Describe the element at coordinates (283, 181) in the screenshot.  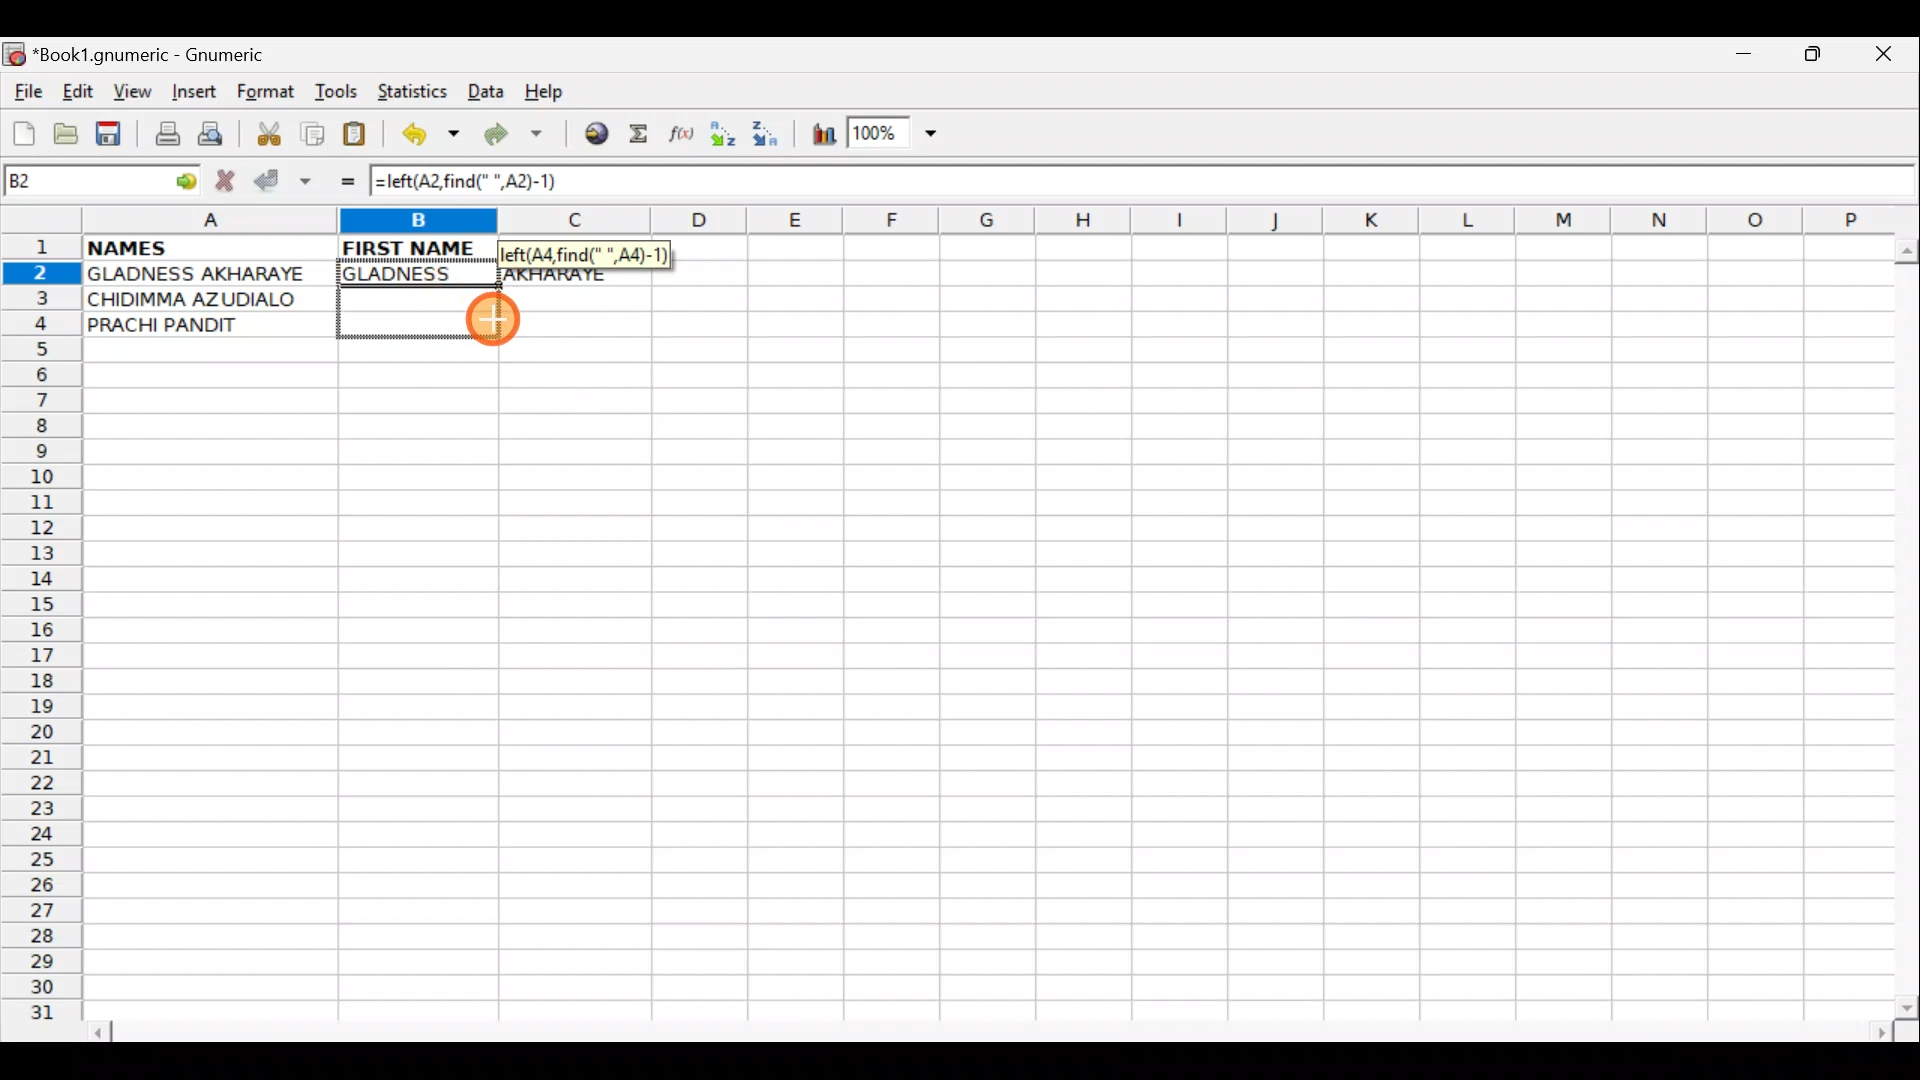
I see `Accept change` at that location.